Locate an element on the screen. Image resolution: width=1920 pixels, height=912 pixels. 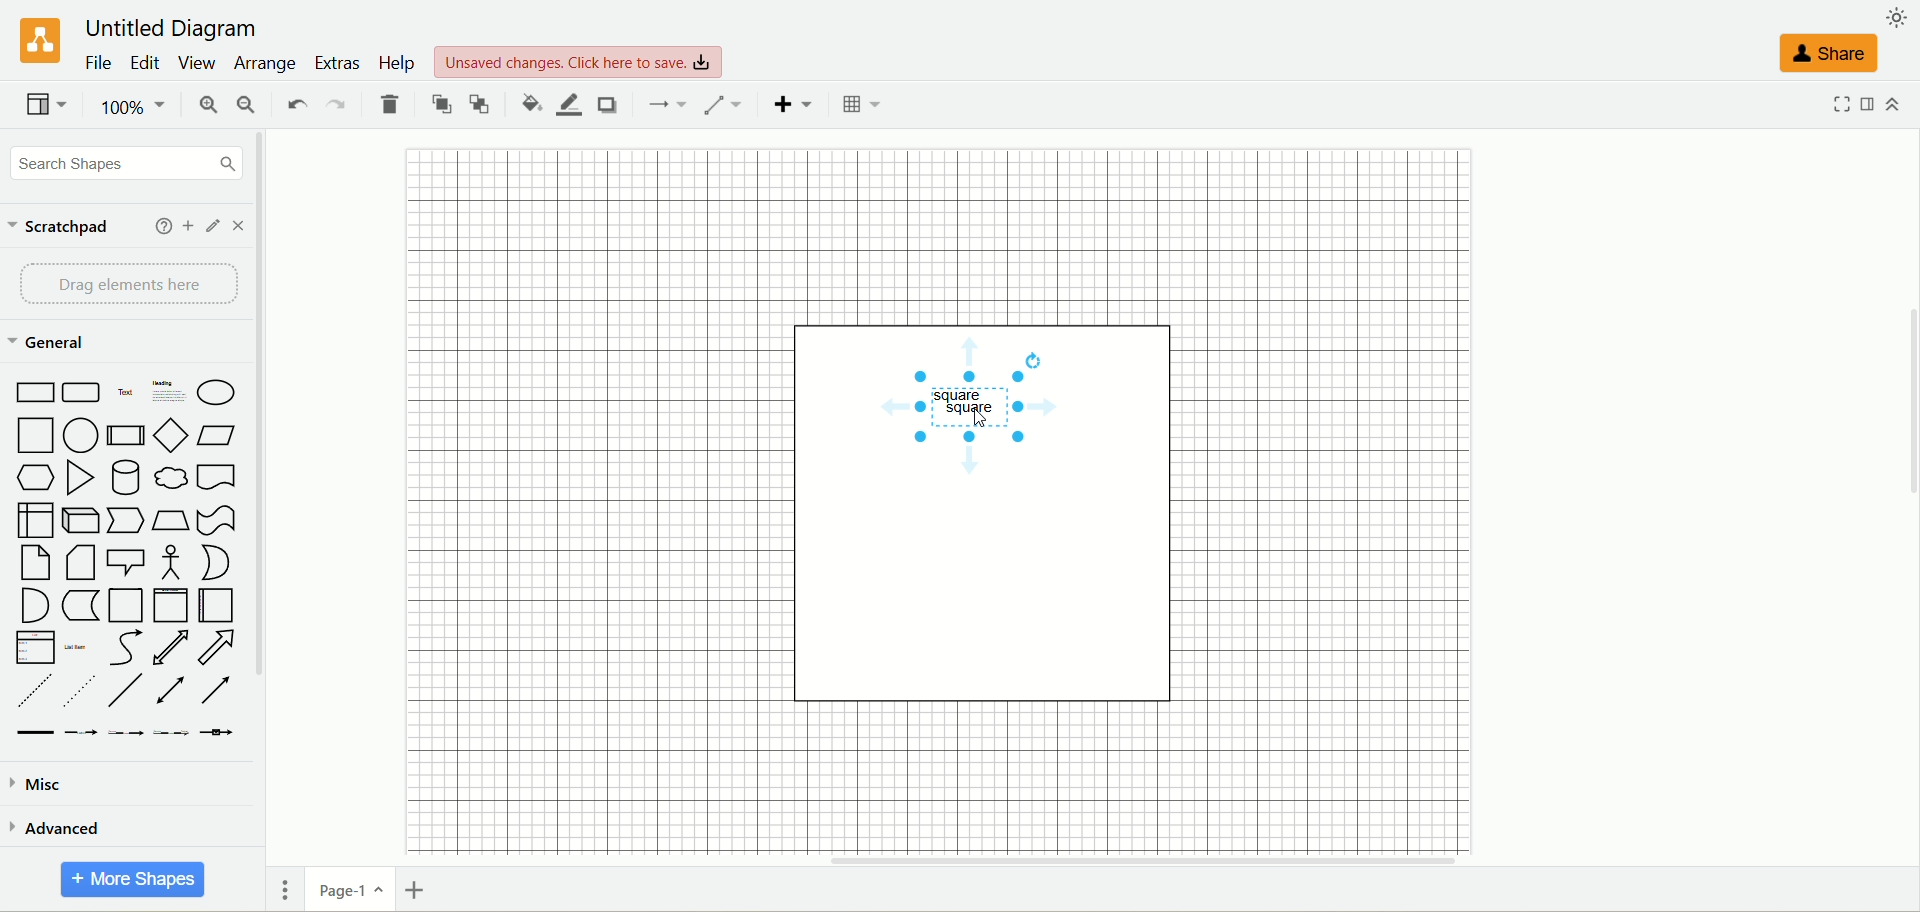
view is located at coordinates (196, 64).